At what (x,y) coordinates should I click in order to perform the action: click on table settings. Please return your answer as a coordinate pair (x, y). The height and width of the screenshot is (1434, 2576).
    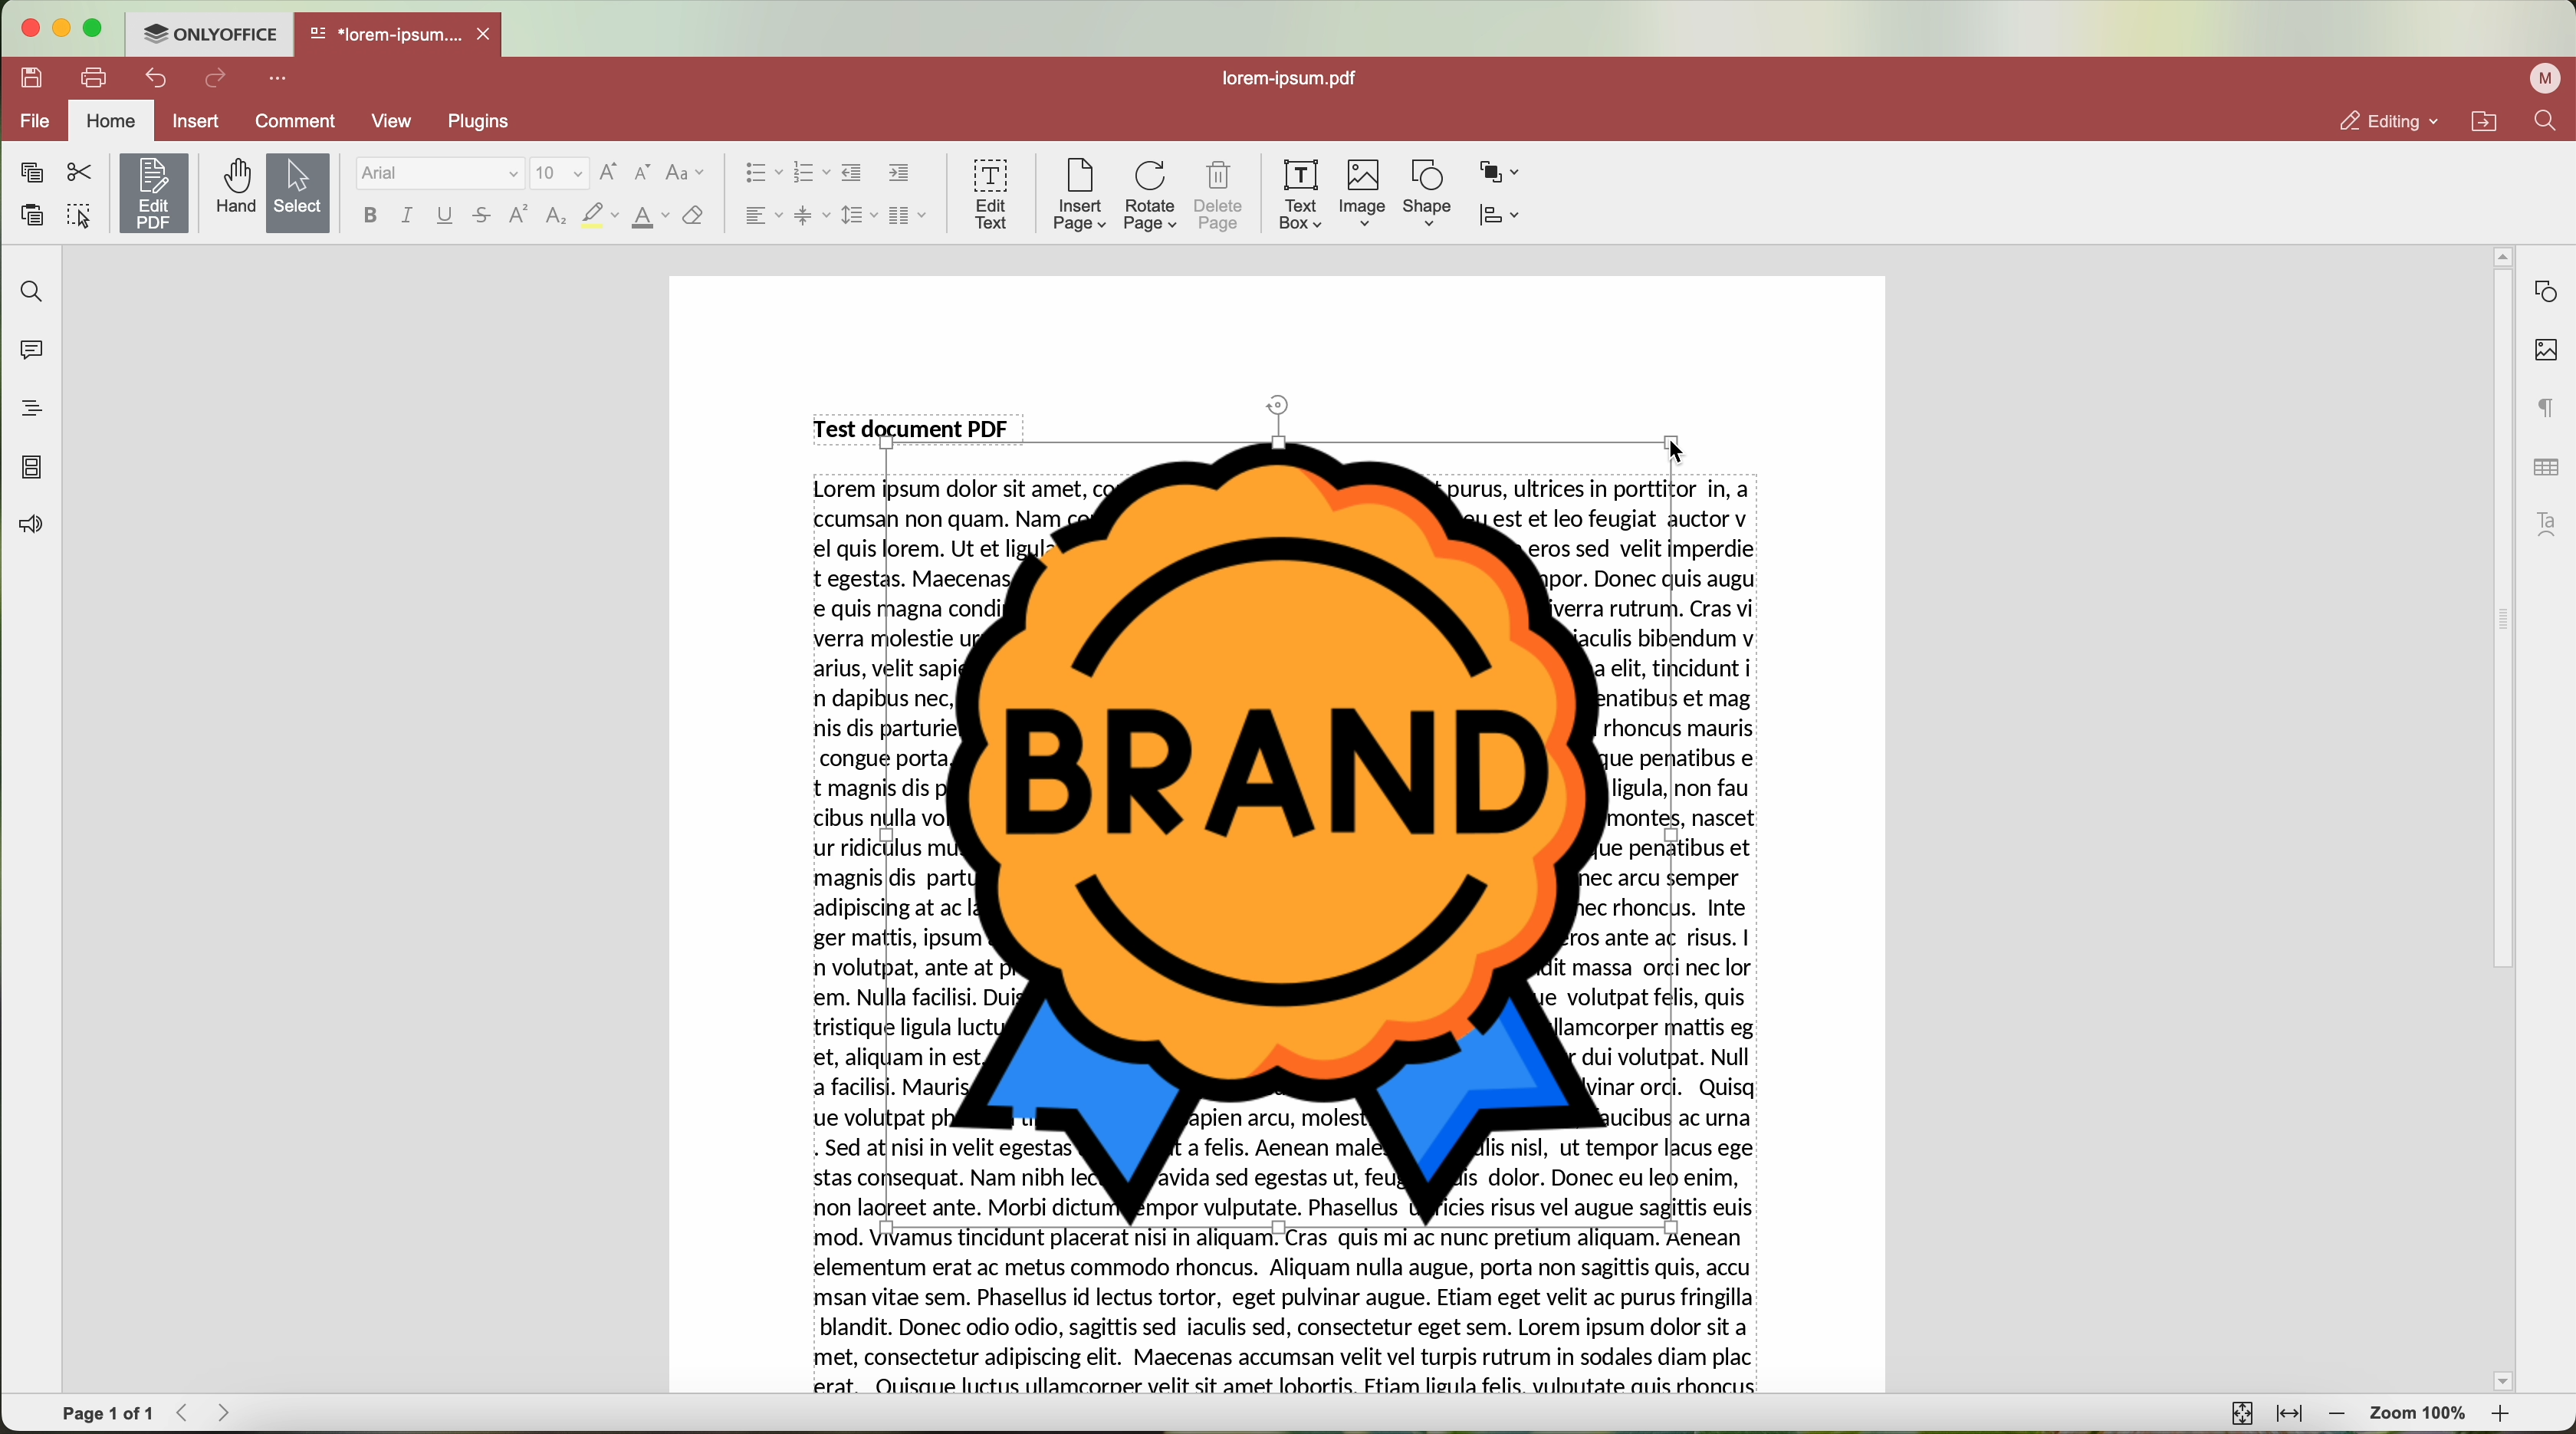
    Looking at the image, I should click on (2546, 467).